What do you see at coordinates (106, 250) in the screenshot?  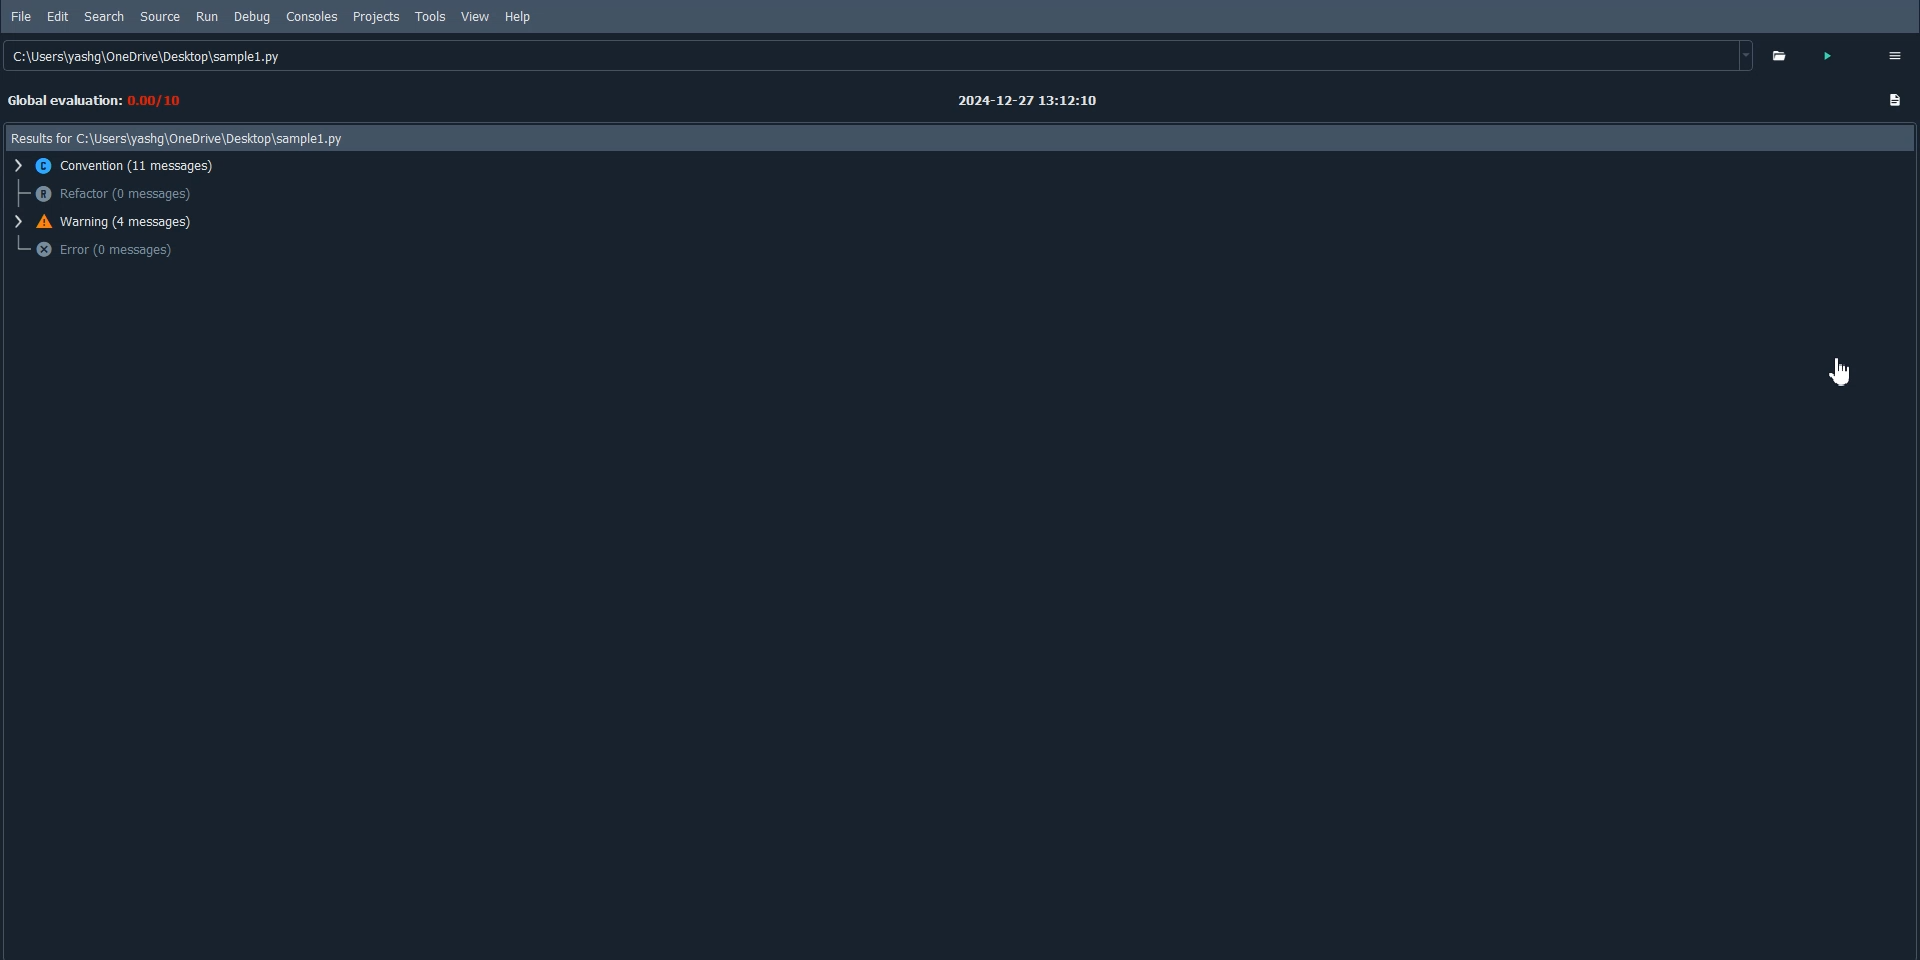 I see `Error` at bounding box center [106, 250].